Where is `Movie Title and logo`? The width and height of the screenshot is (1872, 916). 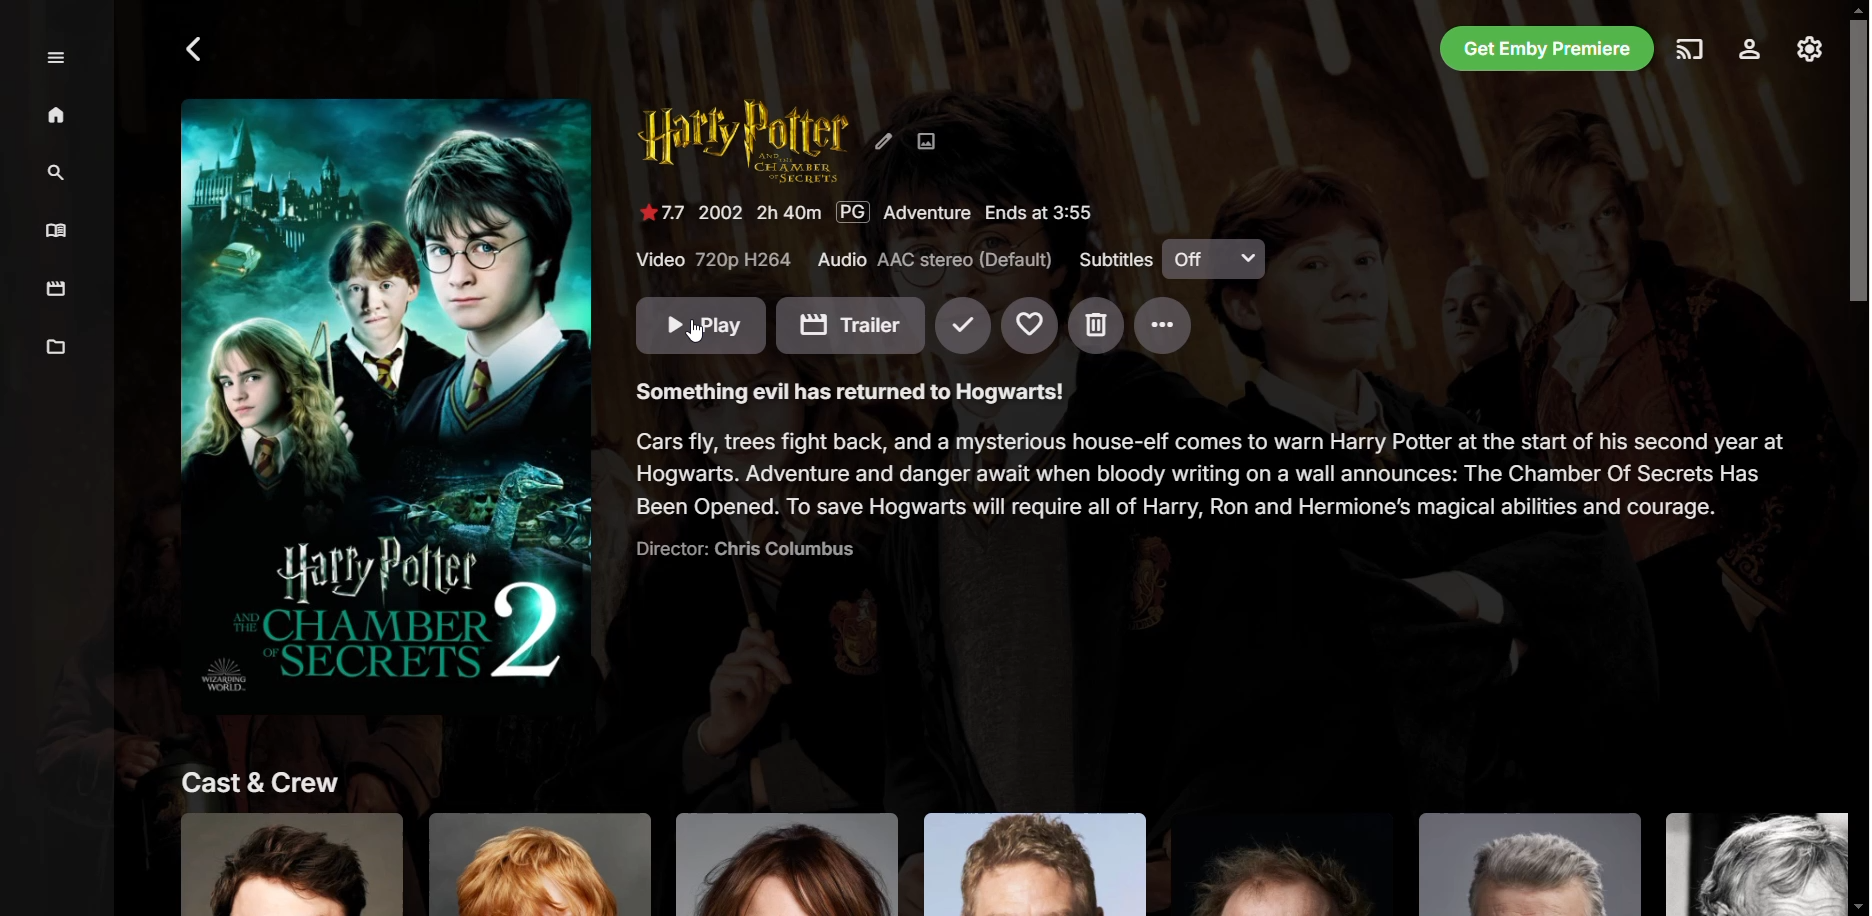 Movie Title and logo is located at coordinates (746, 145).